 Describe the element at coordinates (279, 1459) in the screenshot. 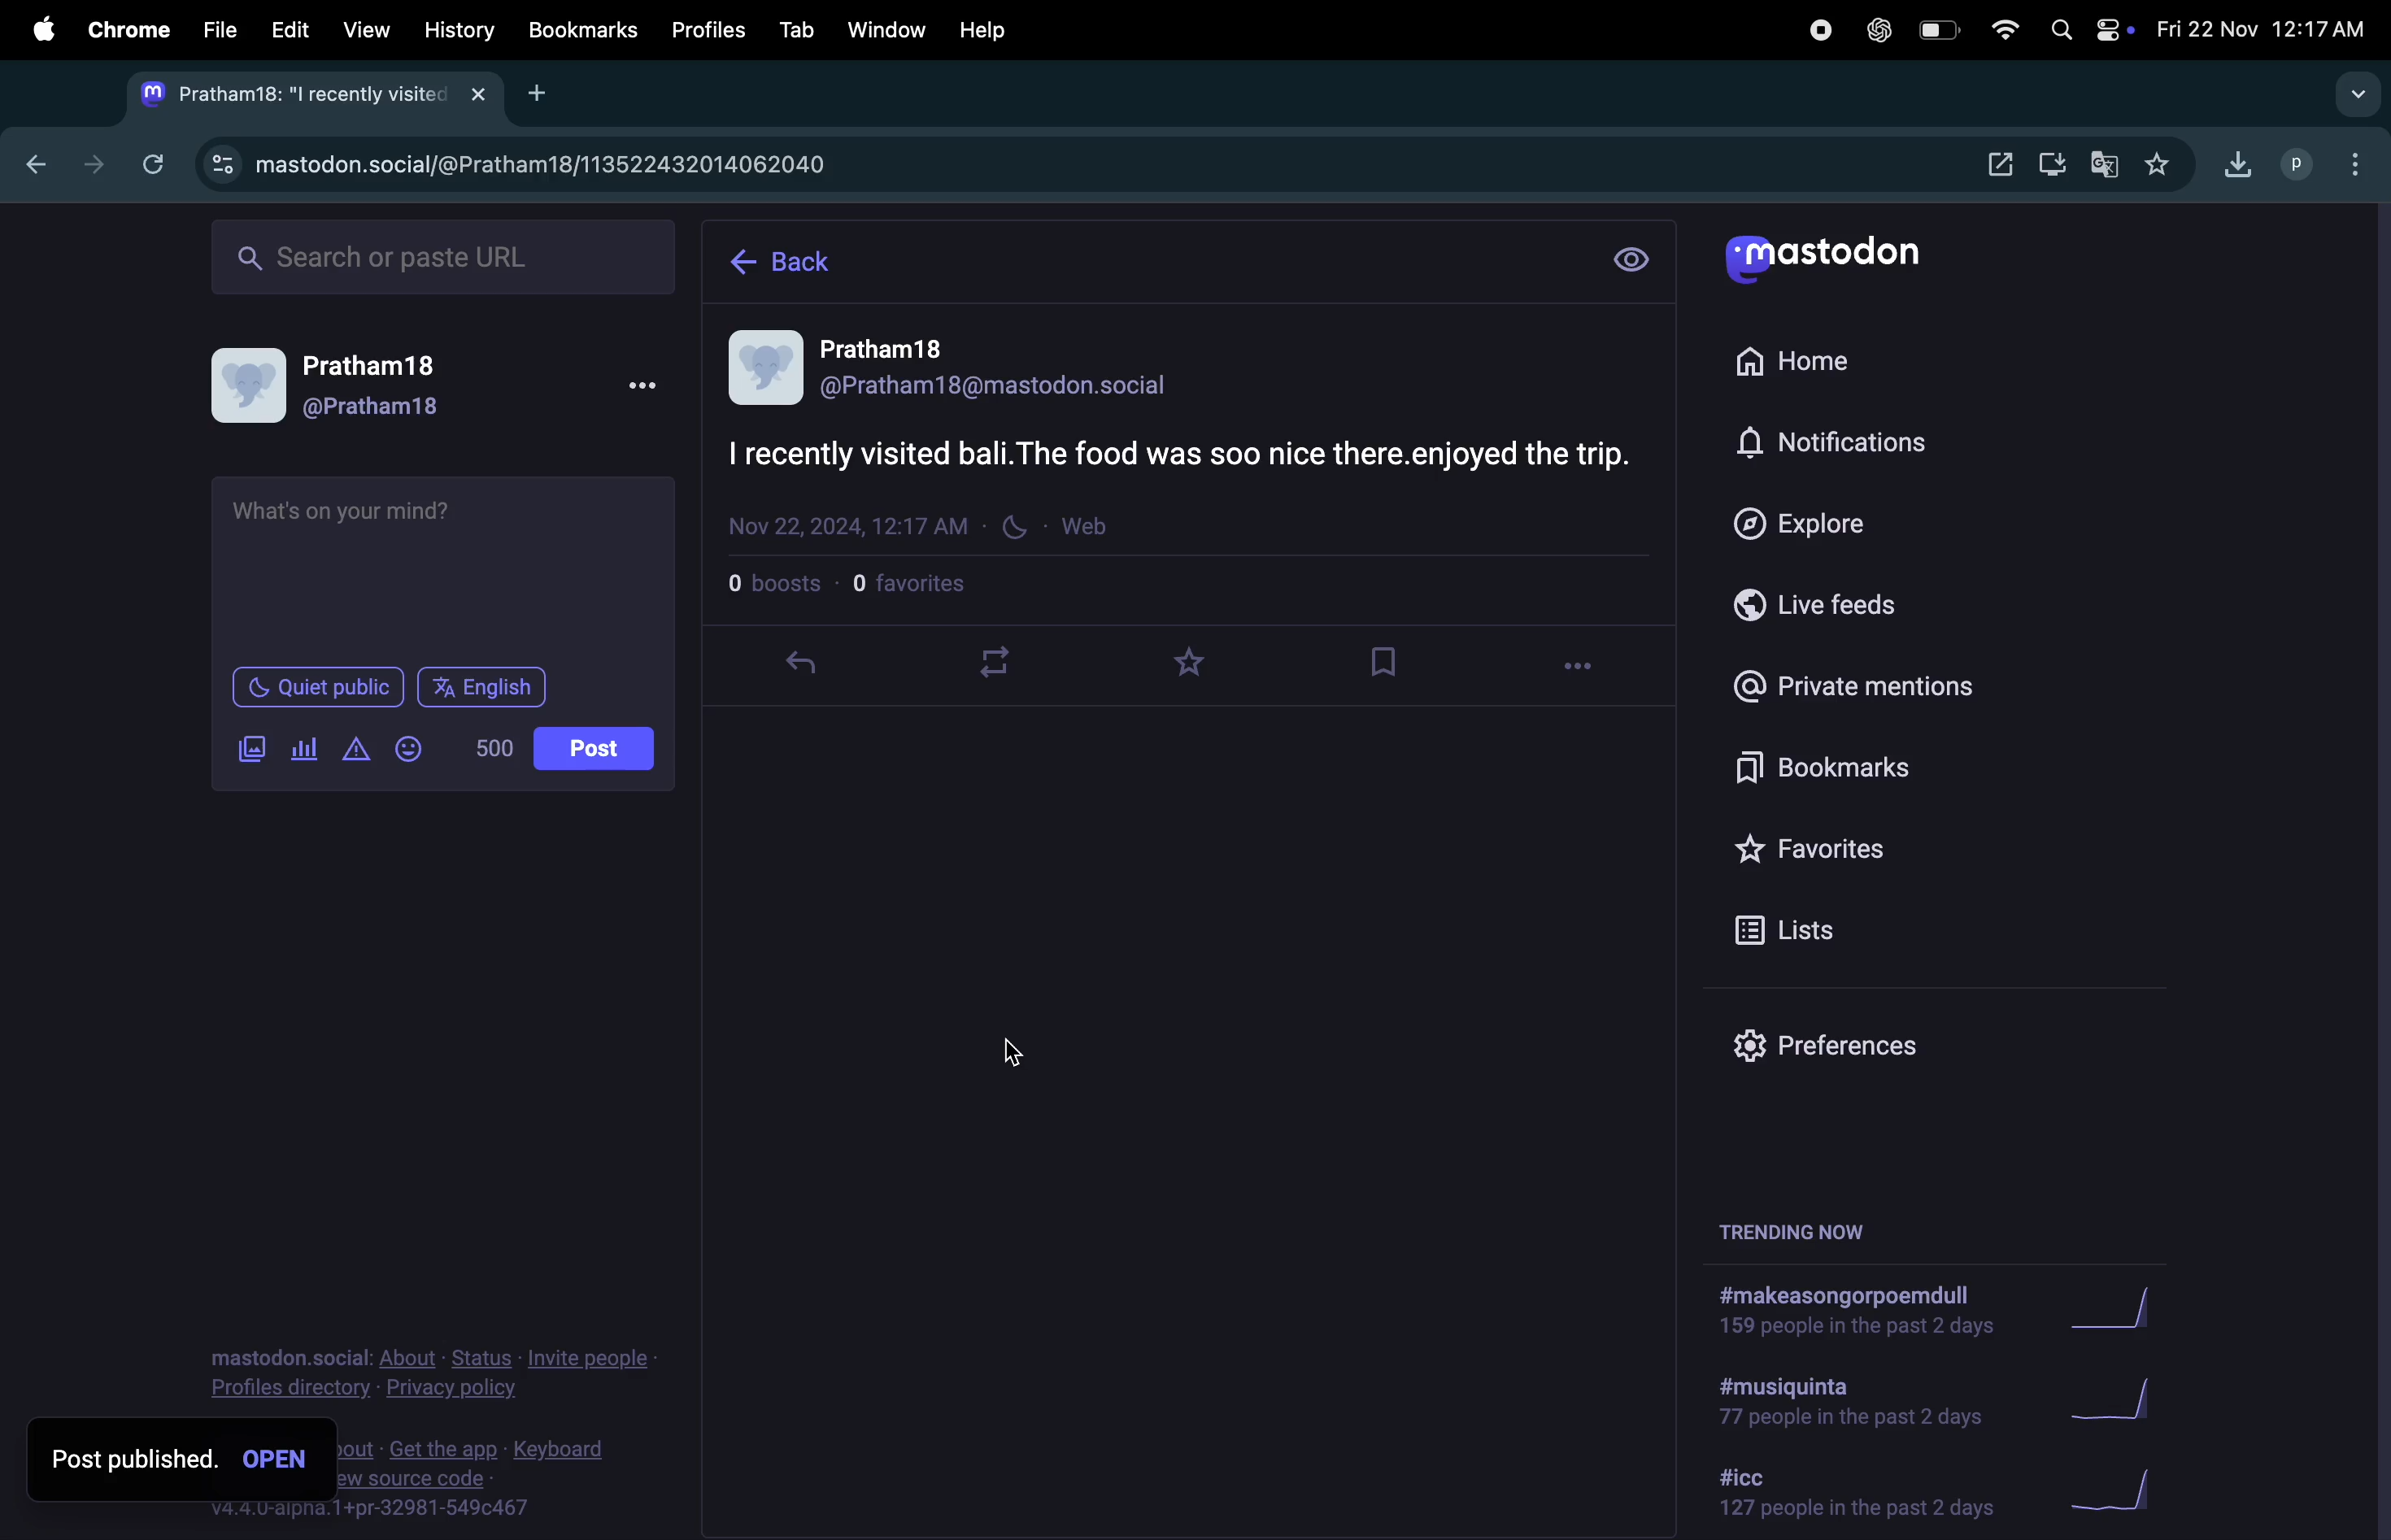

I see `open` at that location.